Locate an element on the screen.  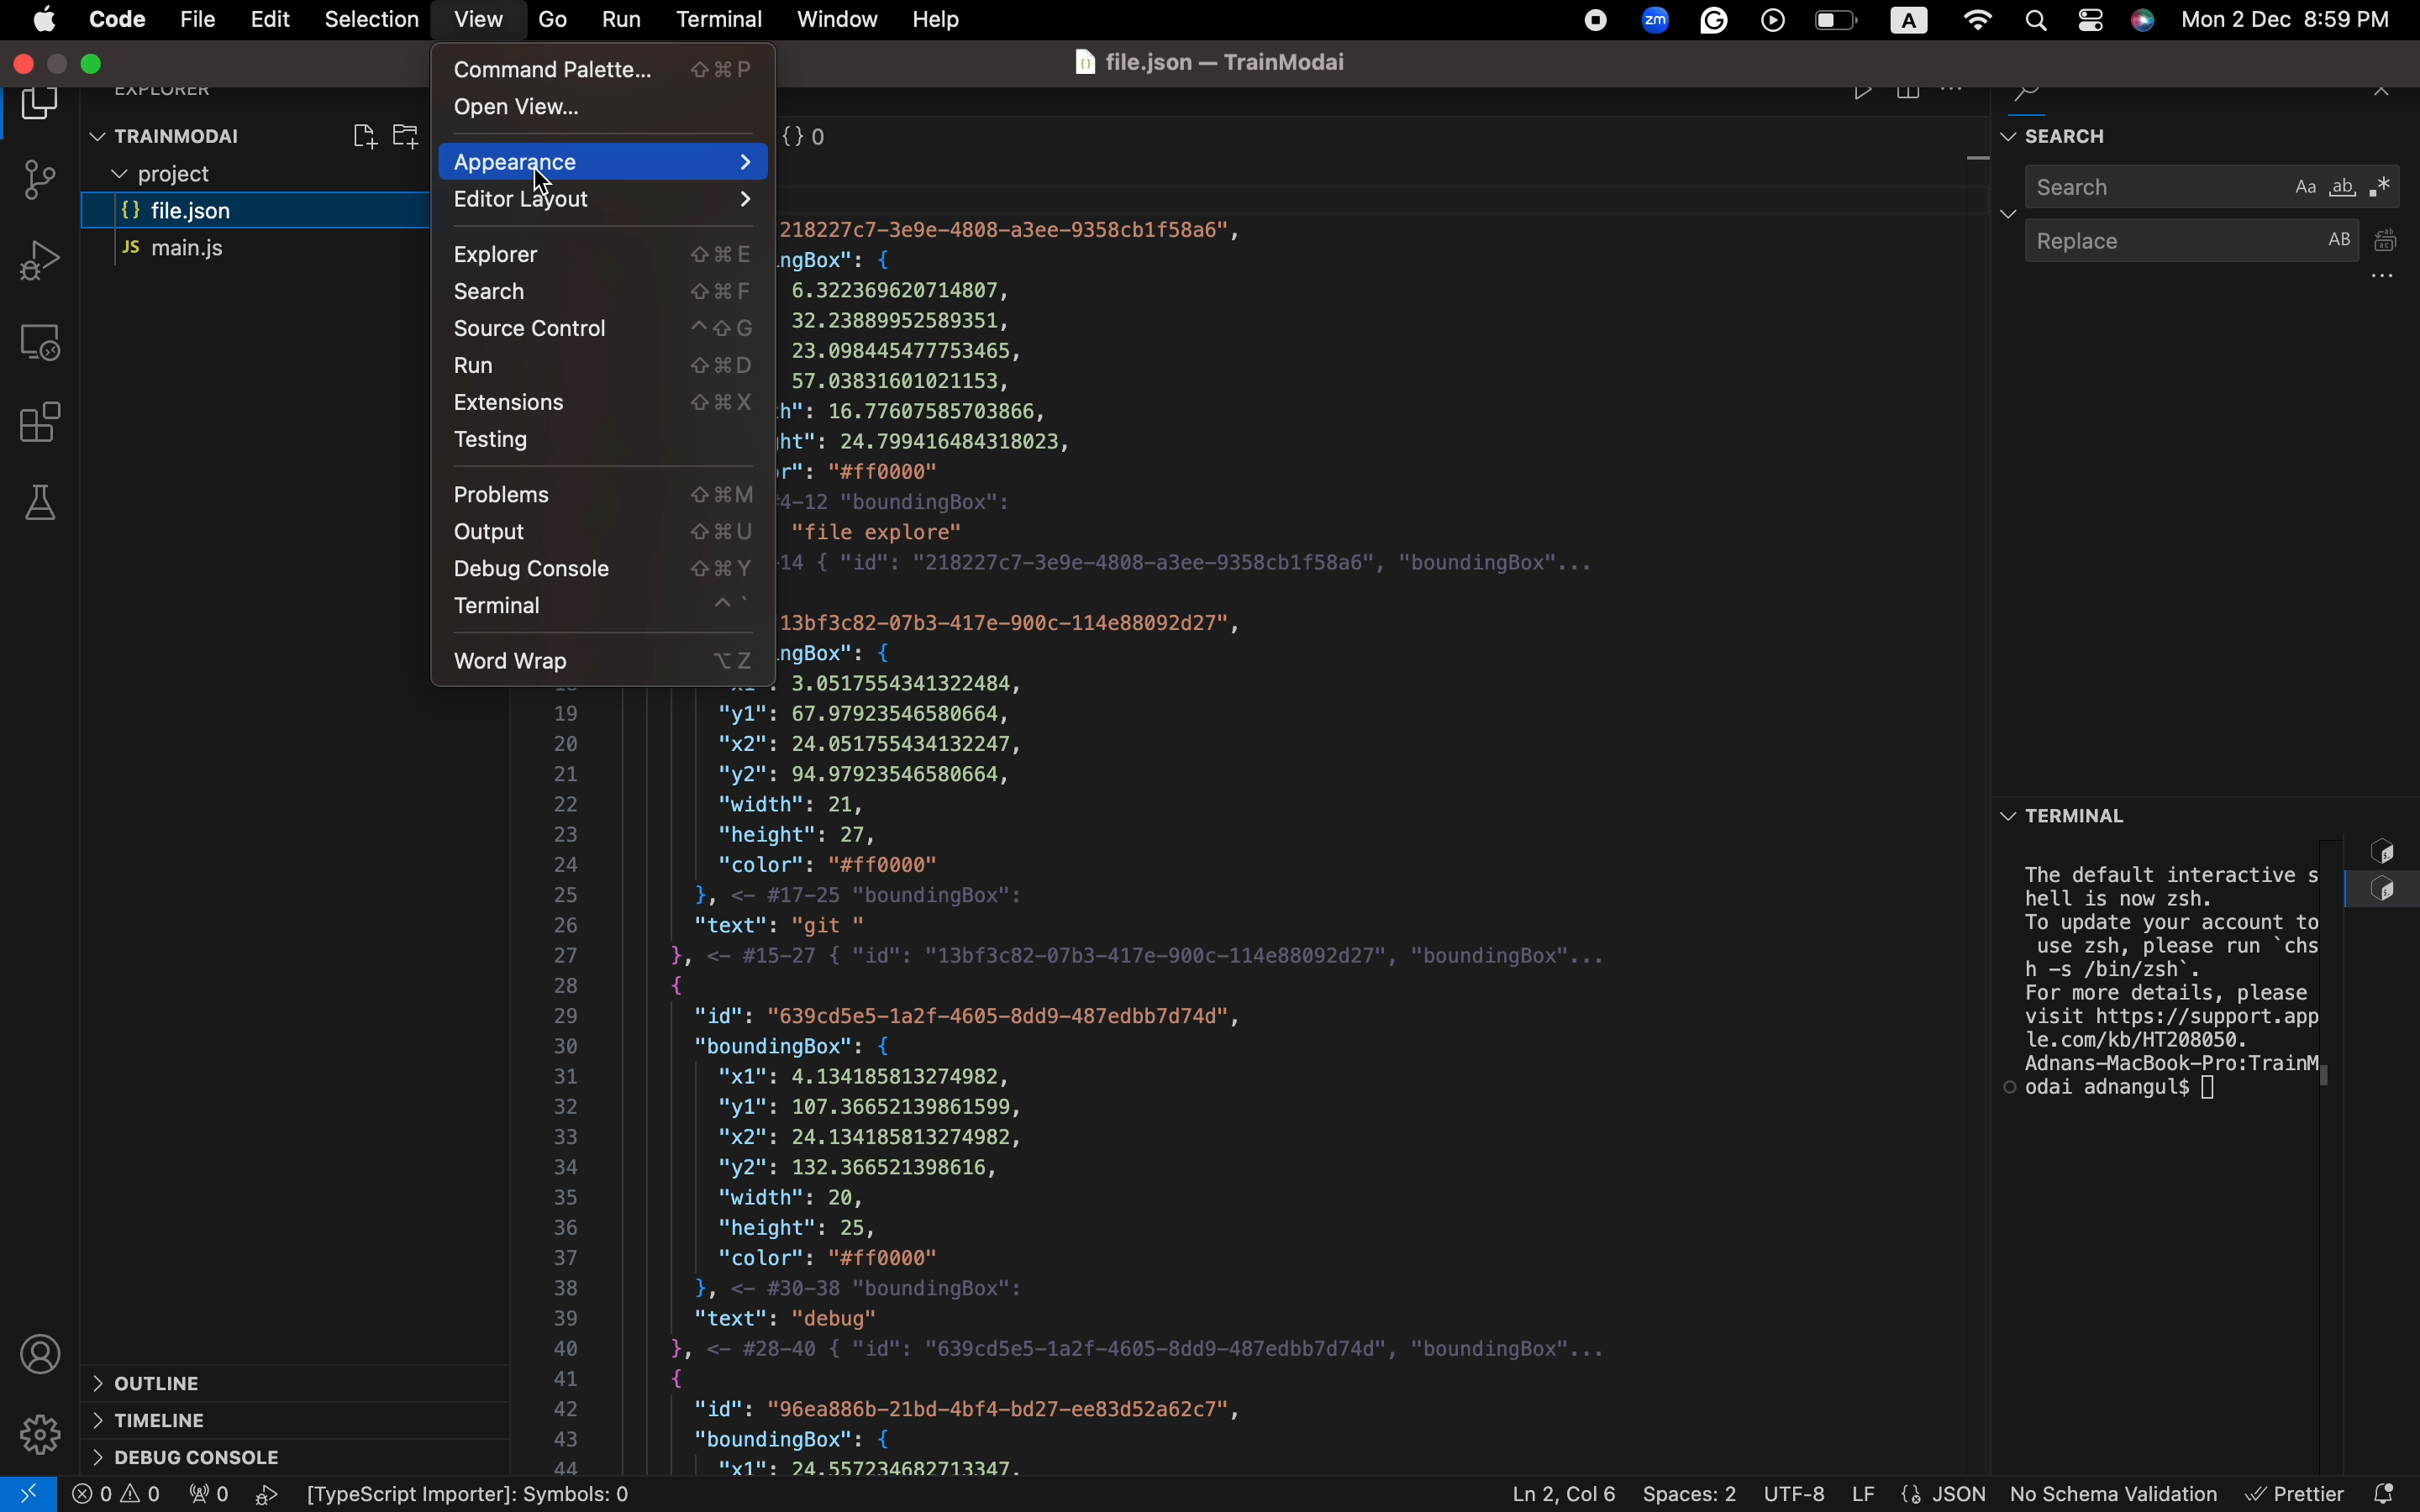
terminal is located at coordinates (712, 15).